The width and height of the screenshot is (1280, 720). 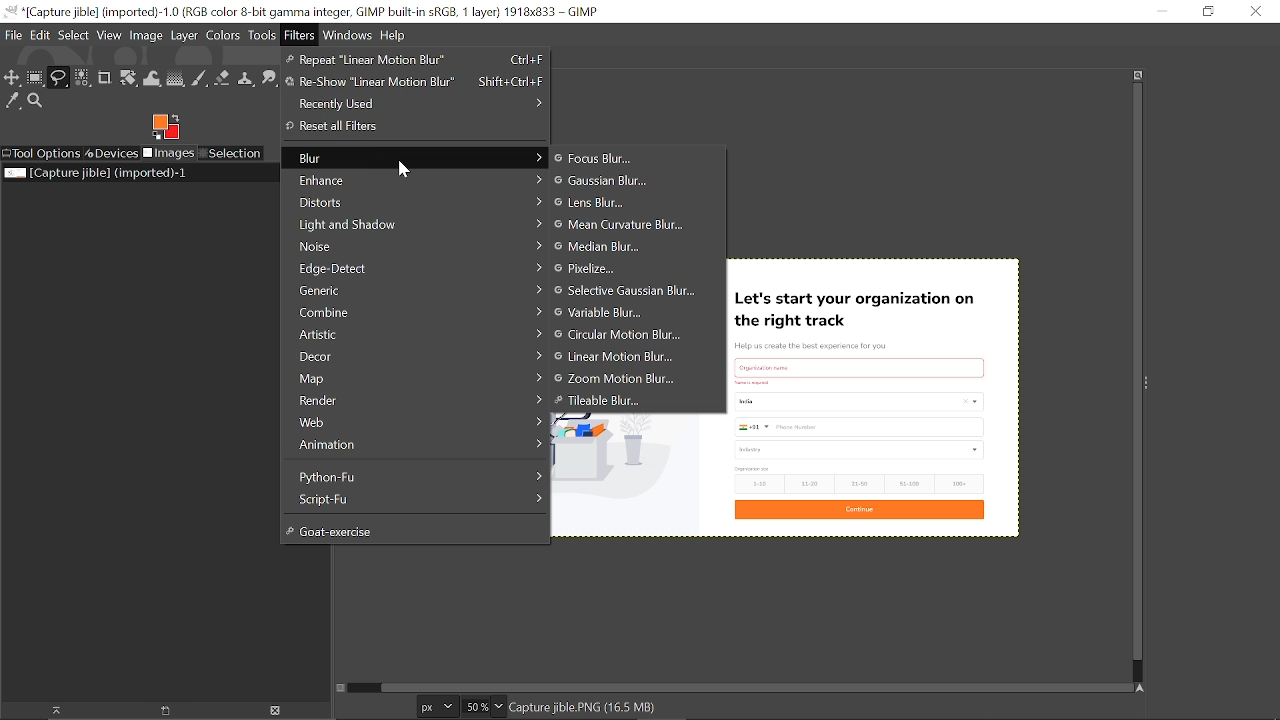 I want to click on Images, so click(x=170, y=154).